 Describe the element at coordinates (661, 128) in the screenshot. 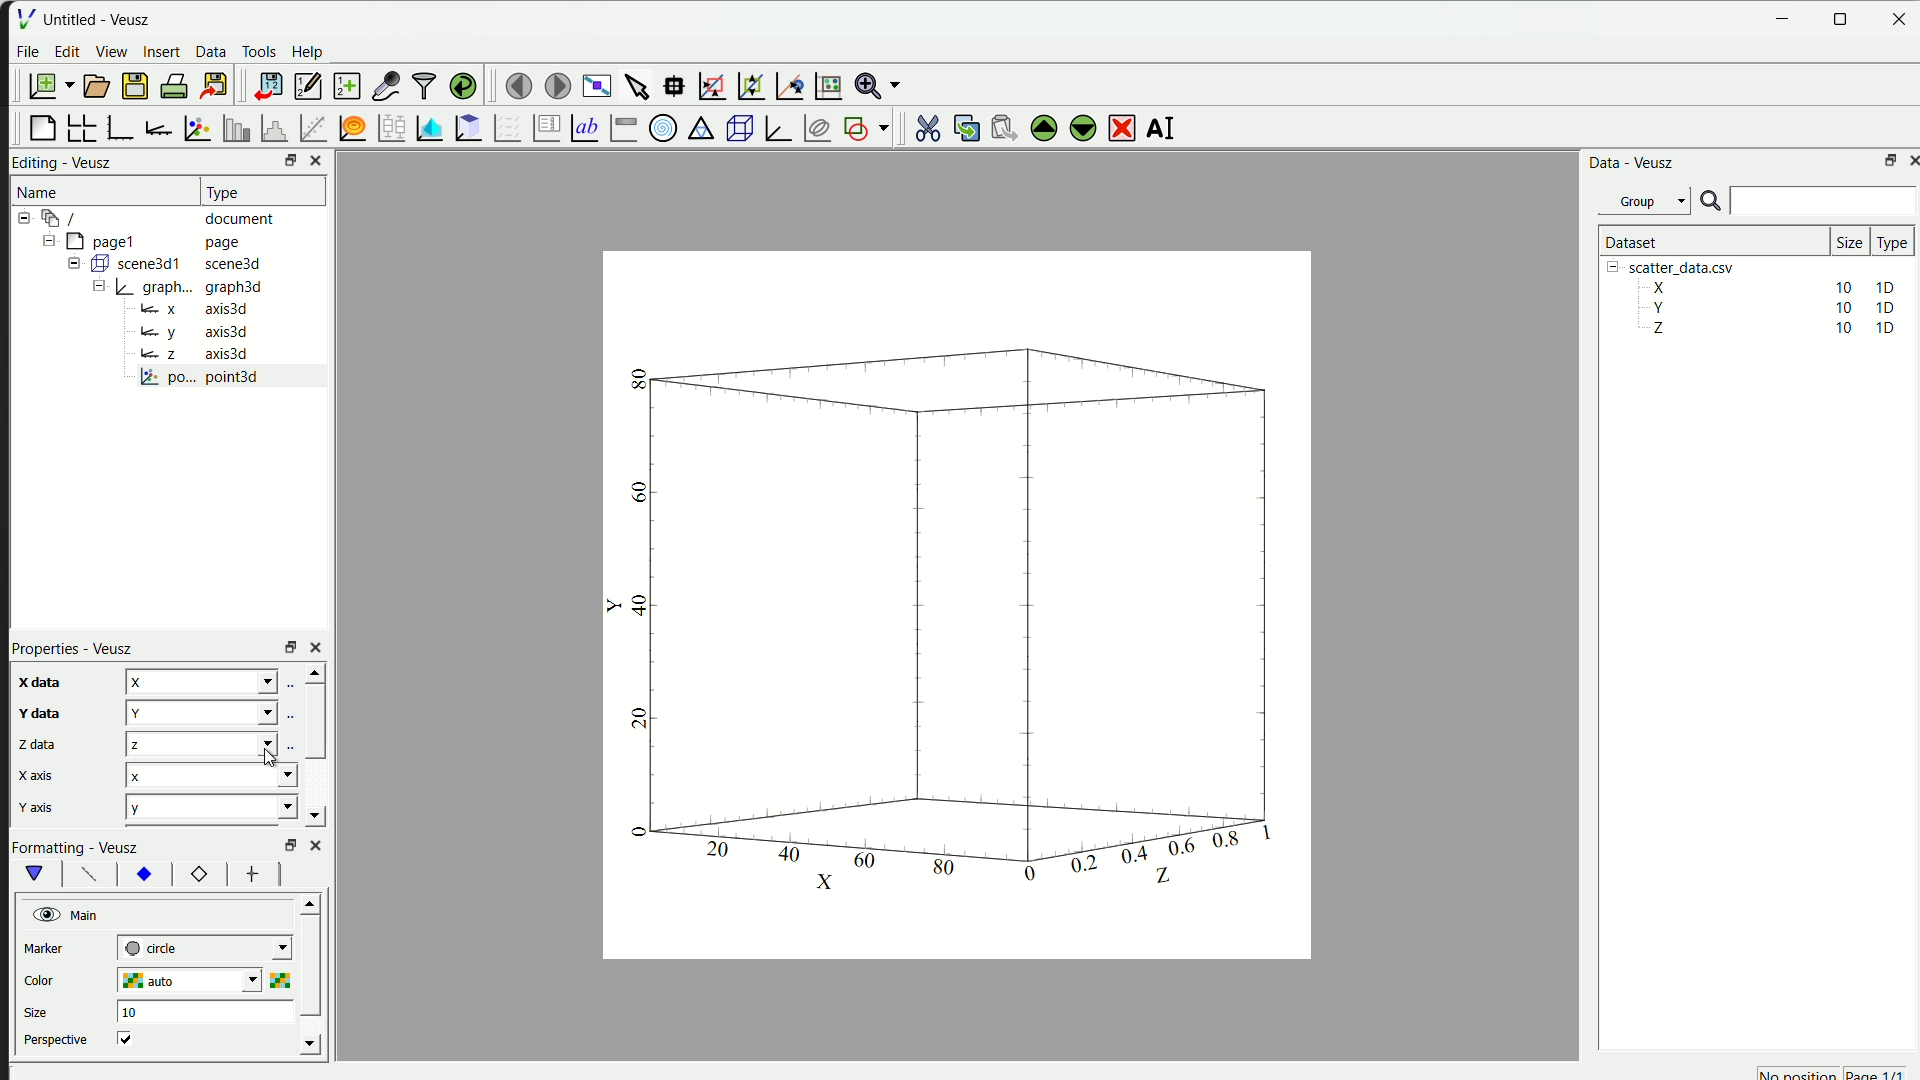

I see `Polar Graph` at that location.